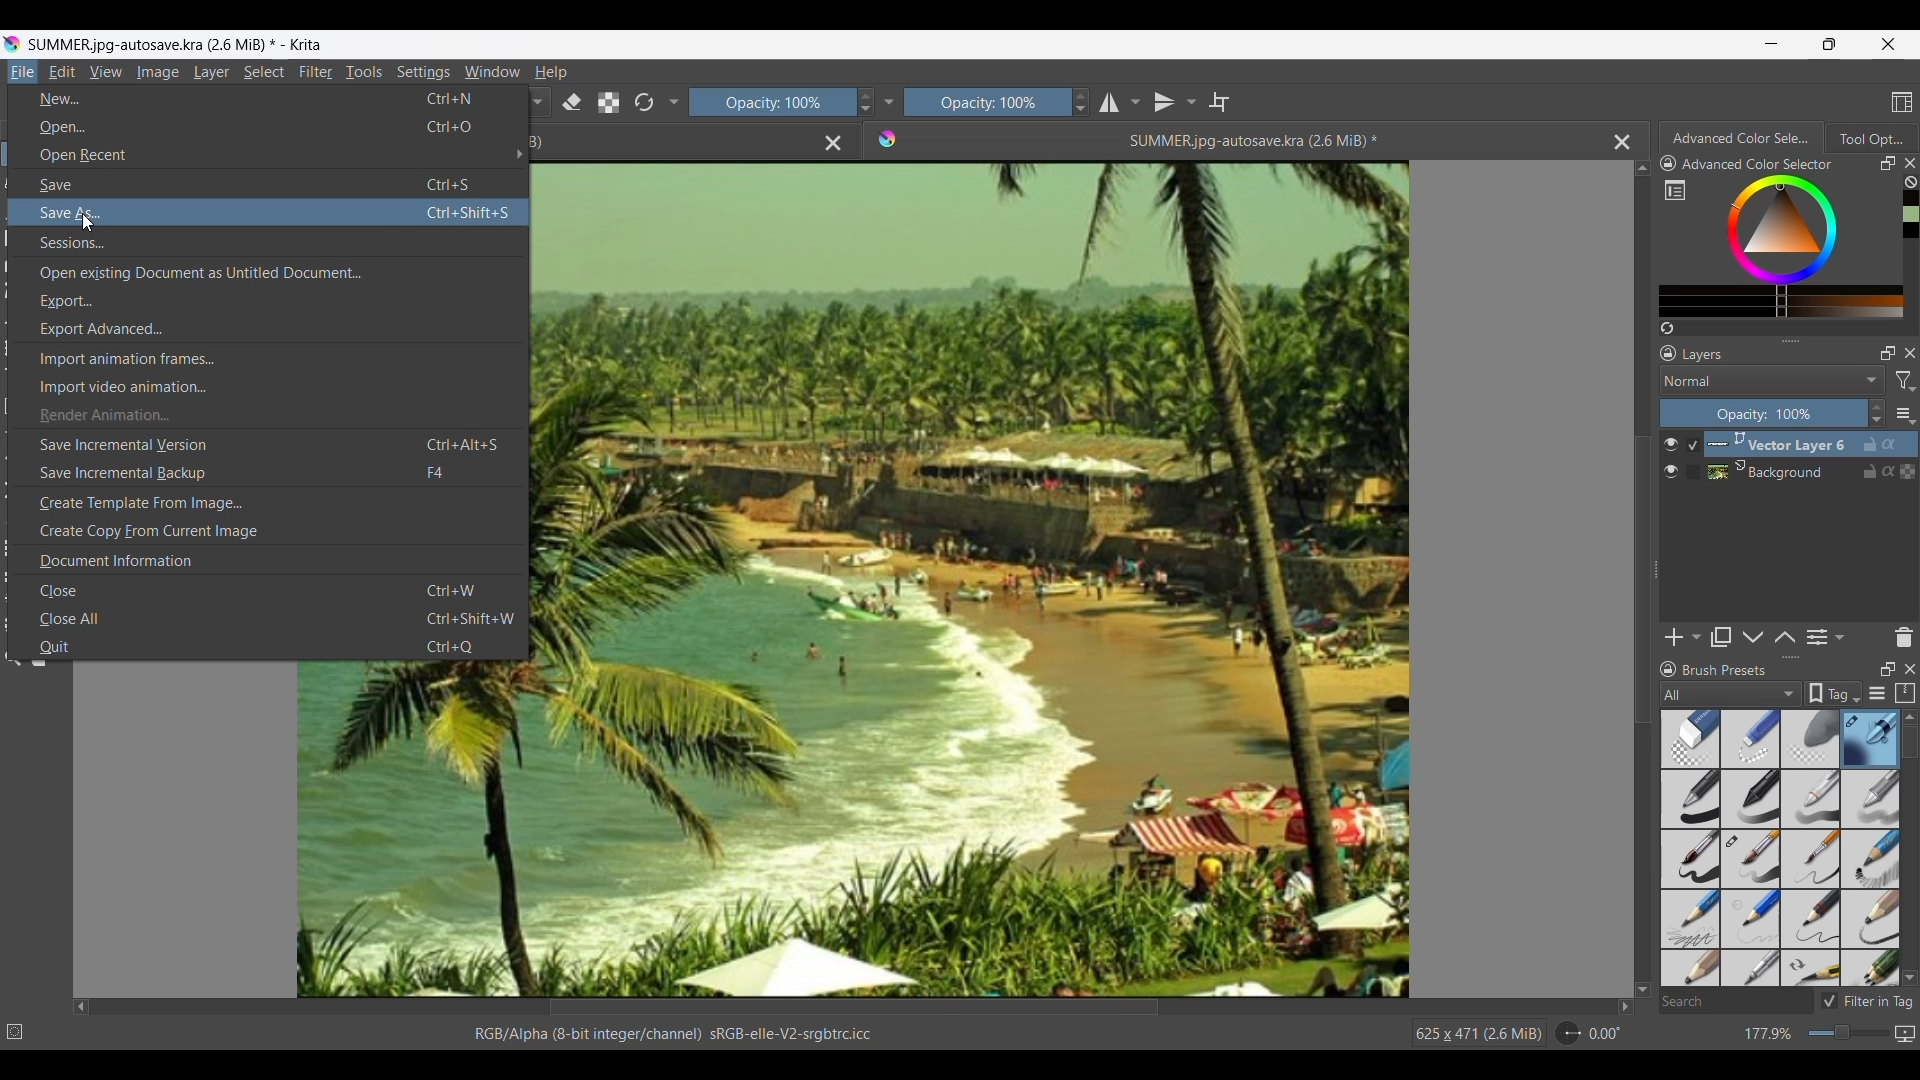  What do you see at coordinates (1683, 637) in the screenshot?
I see `Add new layer` at bounding box center [1683, 637].